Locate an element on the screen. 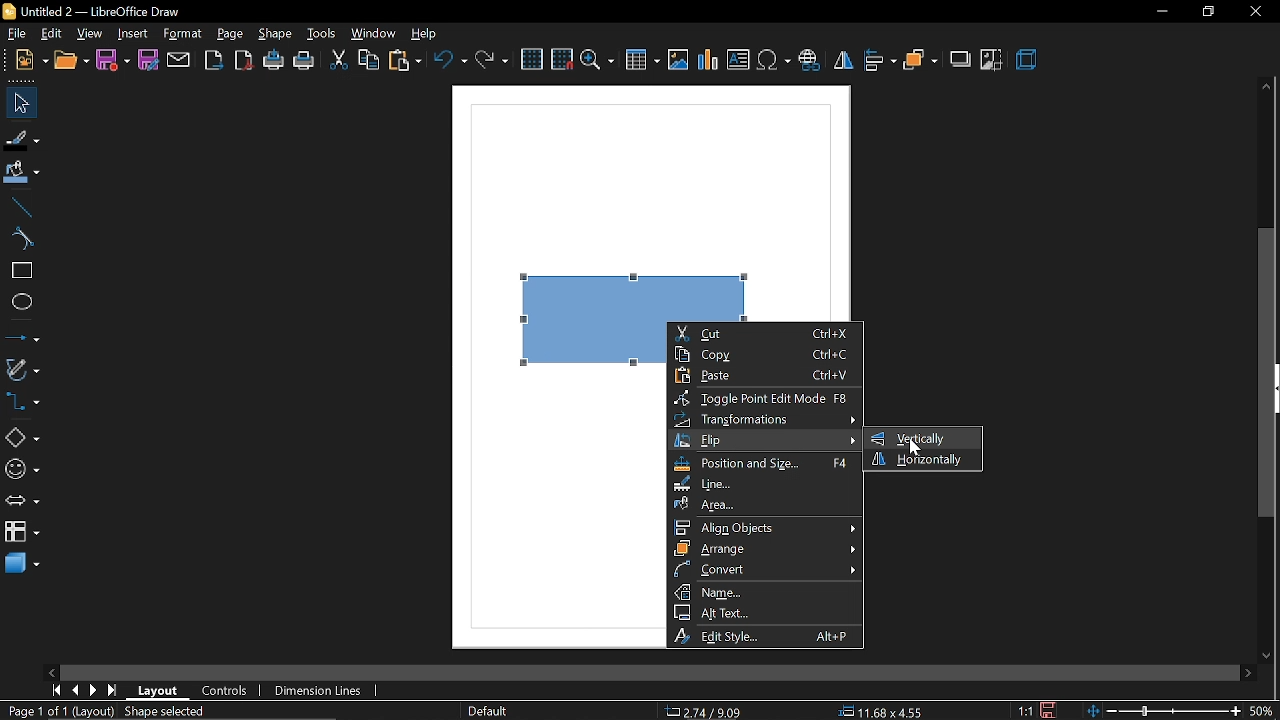 This screenshot has width=1280, height=720. arrows is located at coordinates (22, 501).